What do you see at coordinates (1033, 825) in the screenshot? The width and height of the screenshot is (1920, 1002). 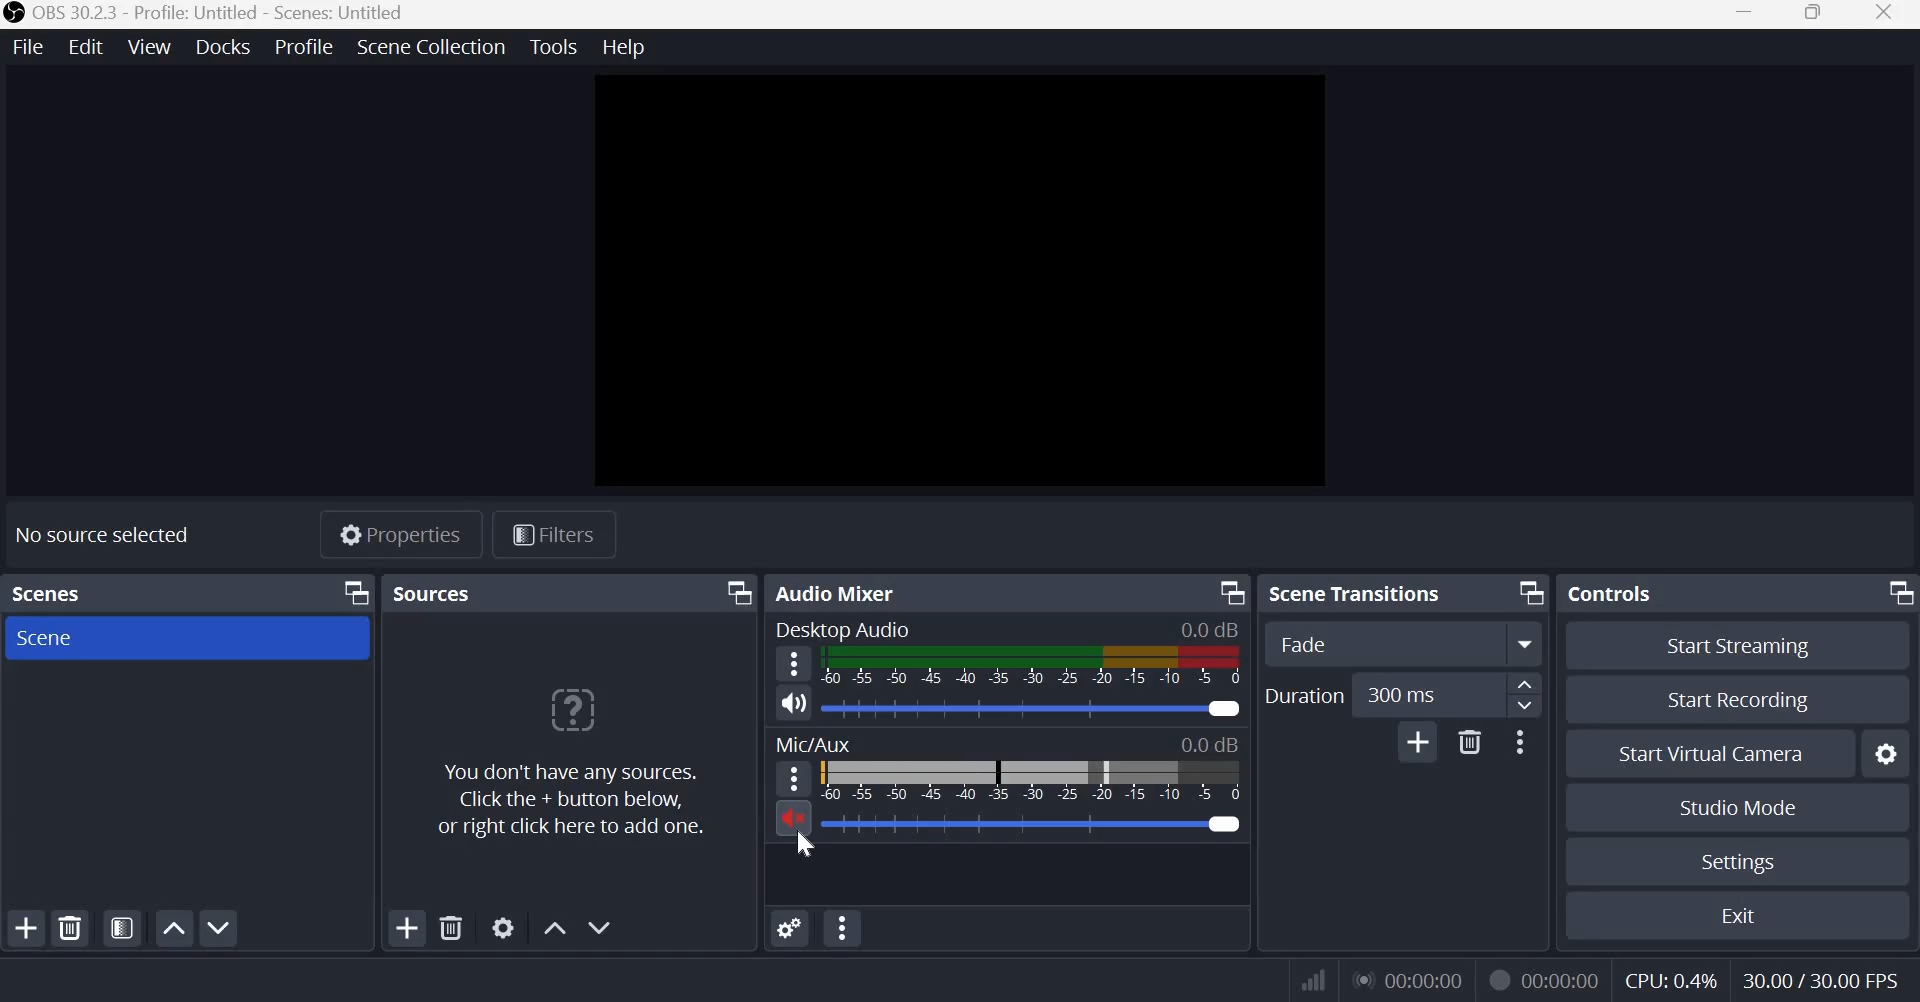 I see `Audio Slider` at bounding box center [1033, 825].